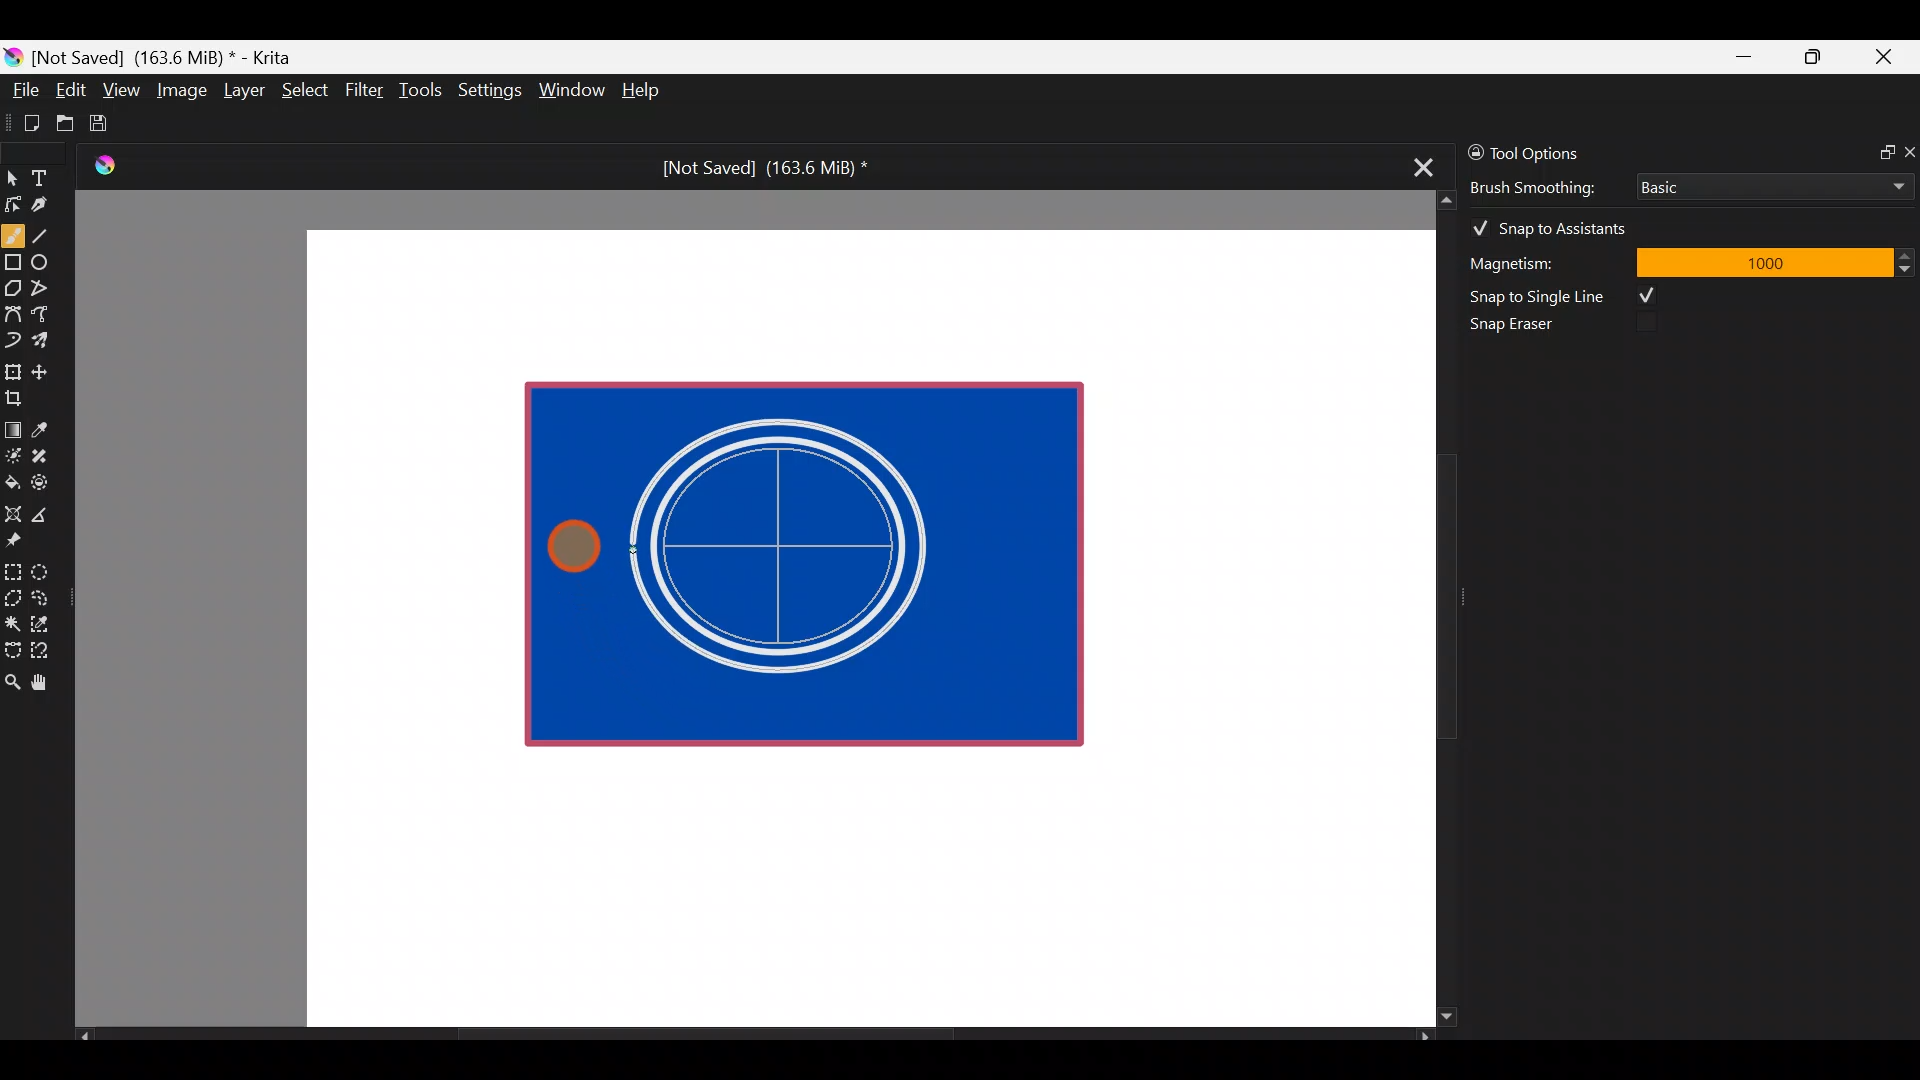  Describe the element at coordinates (49, 260) in the screenshot. I see `Ellipse tool` at that location.